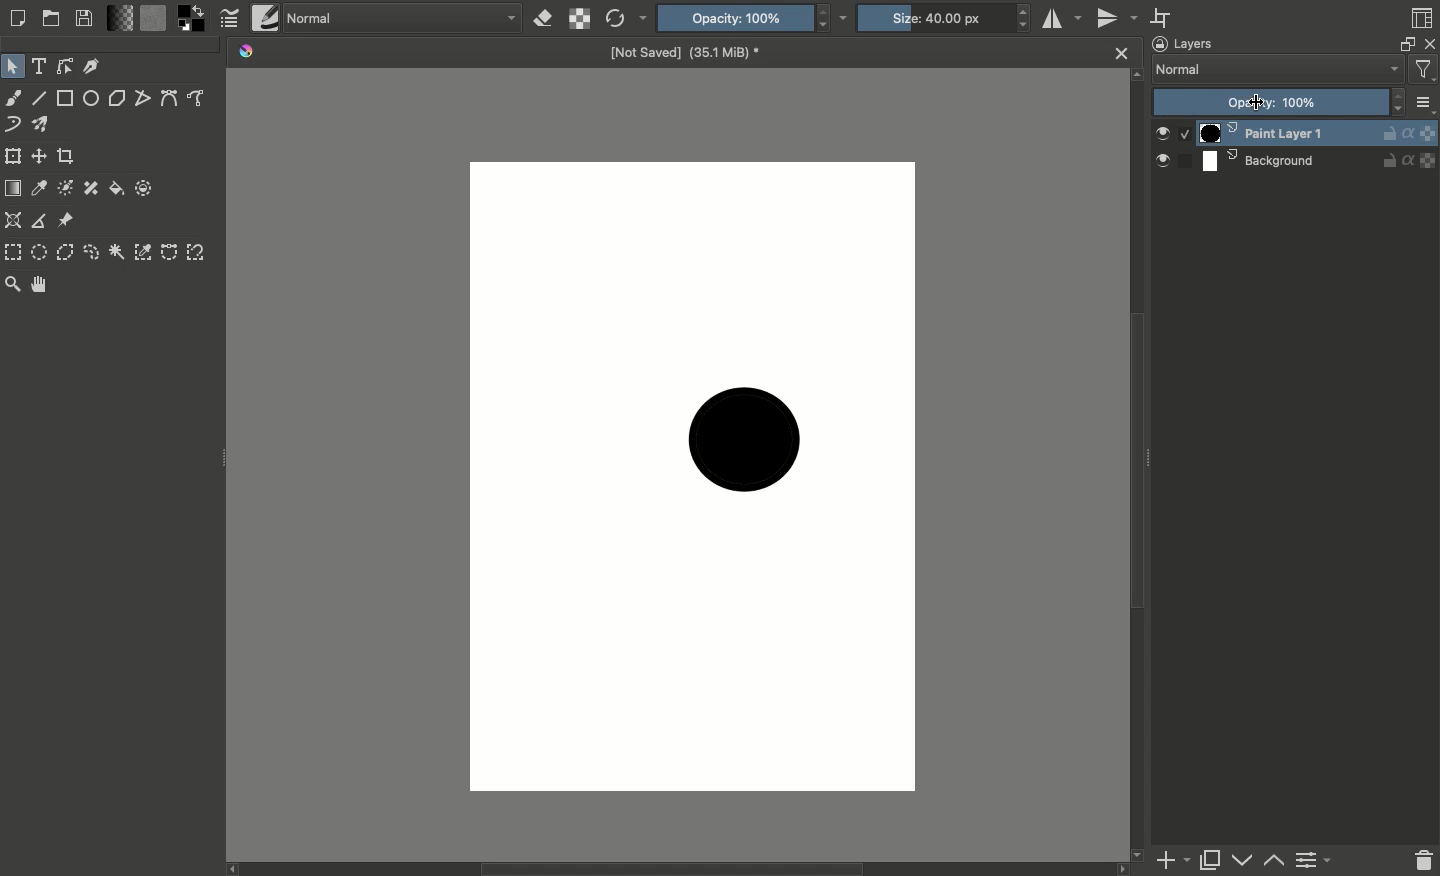 The height and width of the screenshot is (876, 1440). Describe the element at coordinates (1408, 43) in the screenshot. I see `Float docker` at that location.